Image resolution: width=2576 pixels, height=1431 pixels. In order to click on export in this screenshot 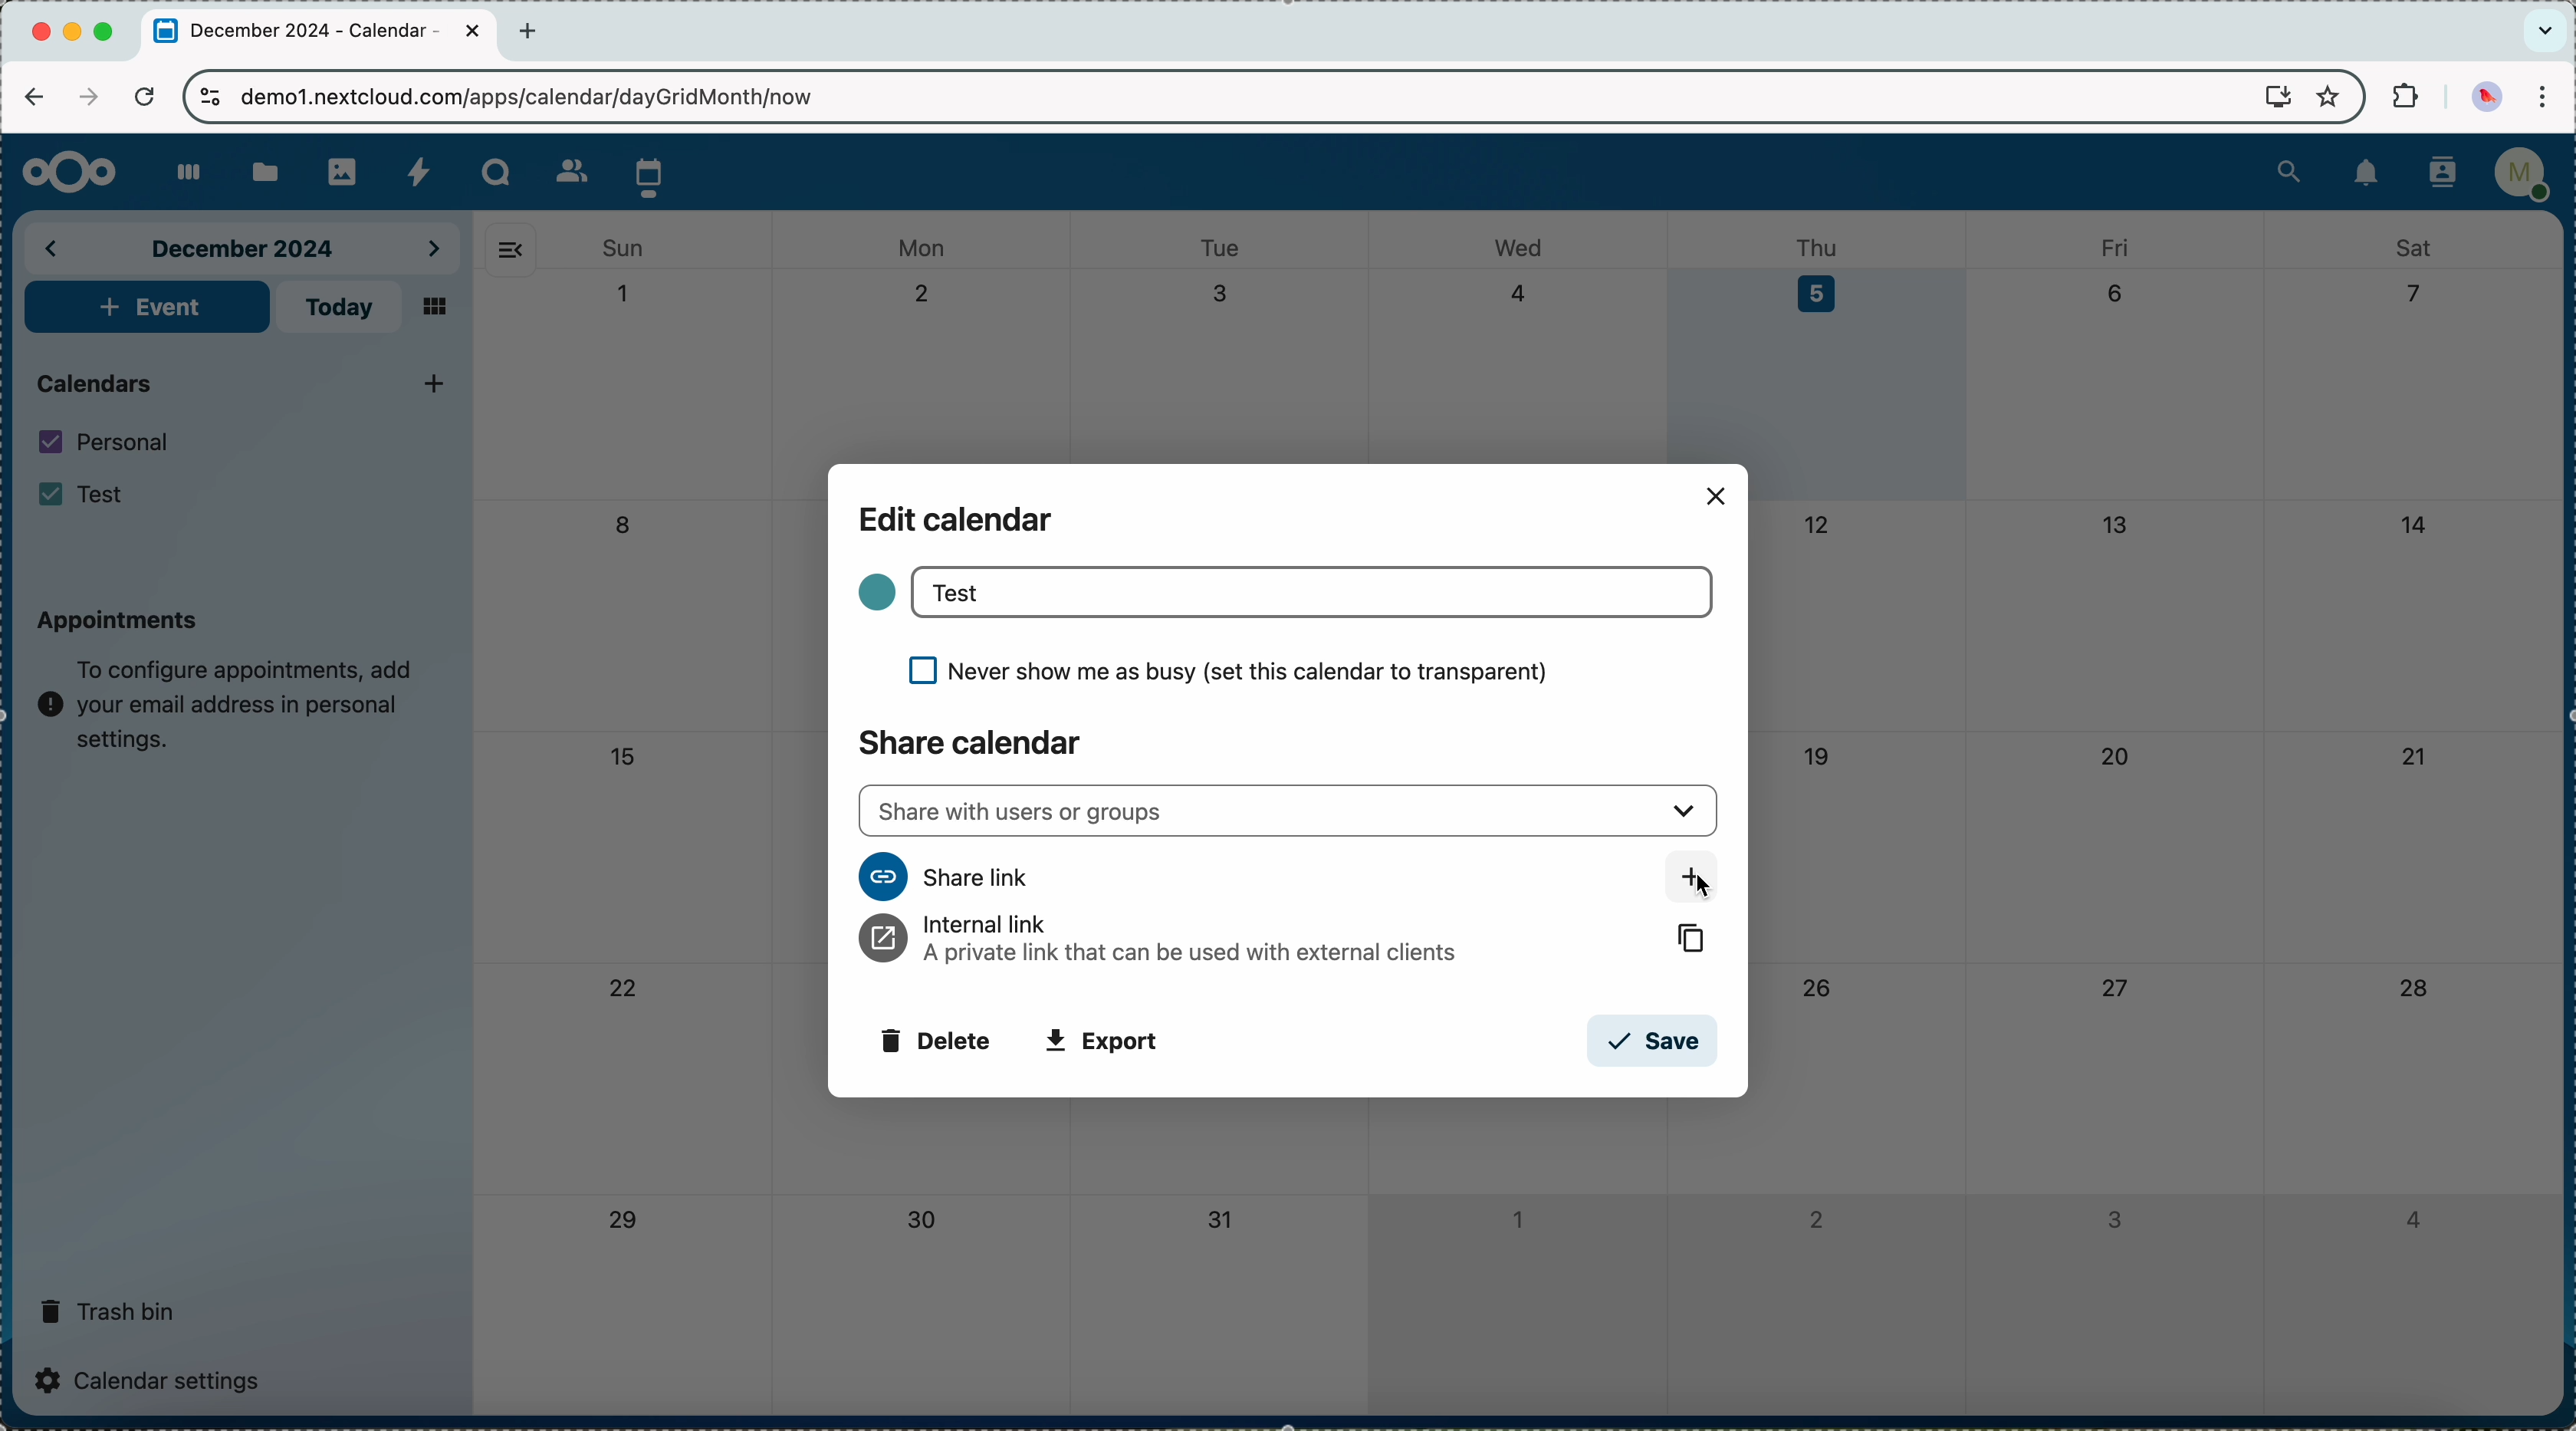, I will do `click(1103, 1044)`.